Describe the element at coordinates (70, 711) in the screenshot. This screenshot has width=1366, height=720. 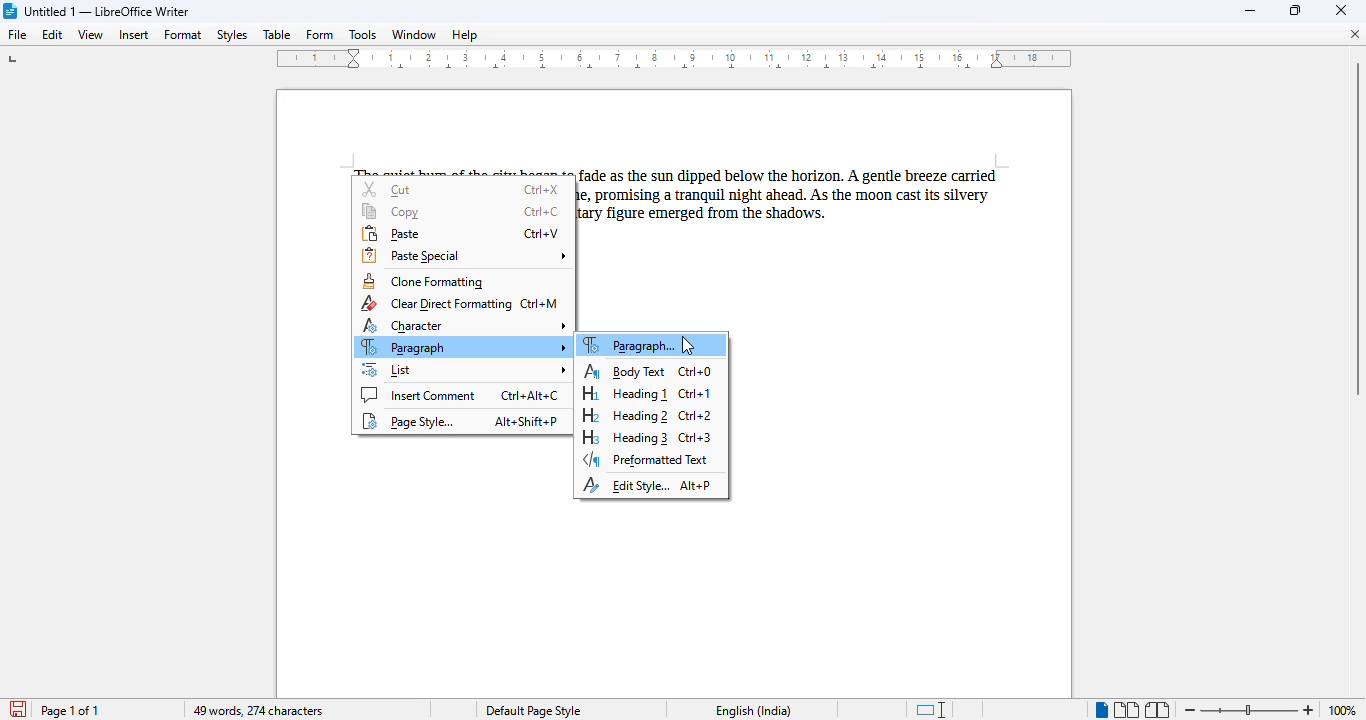
I see `page 1 of 1` at that location.